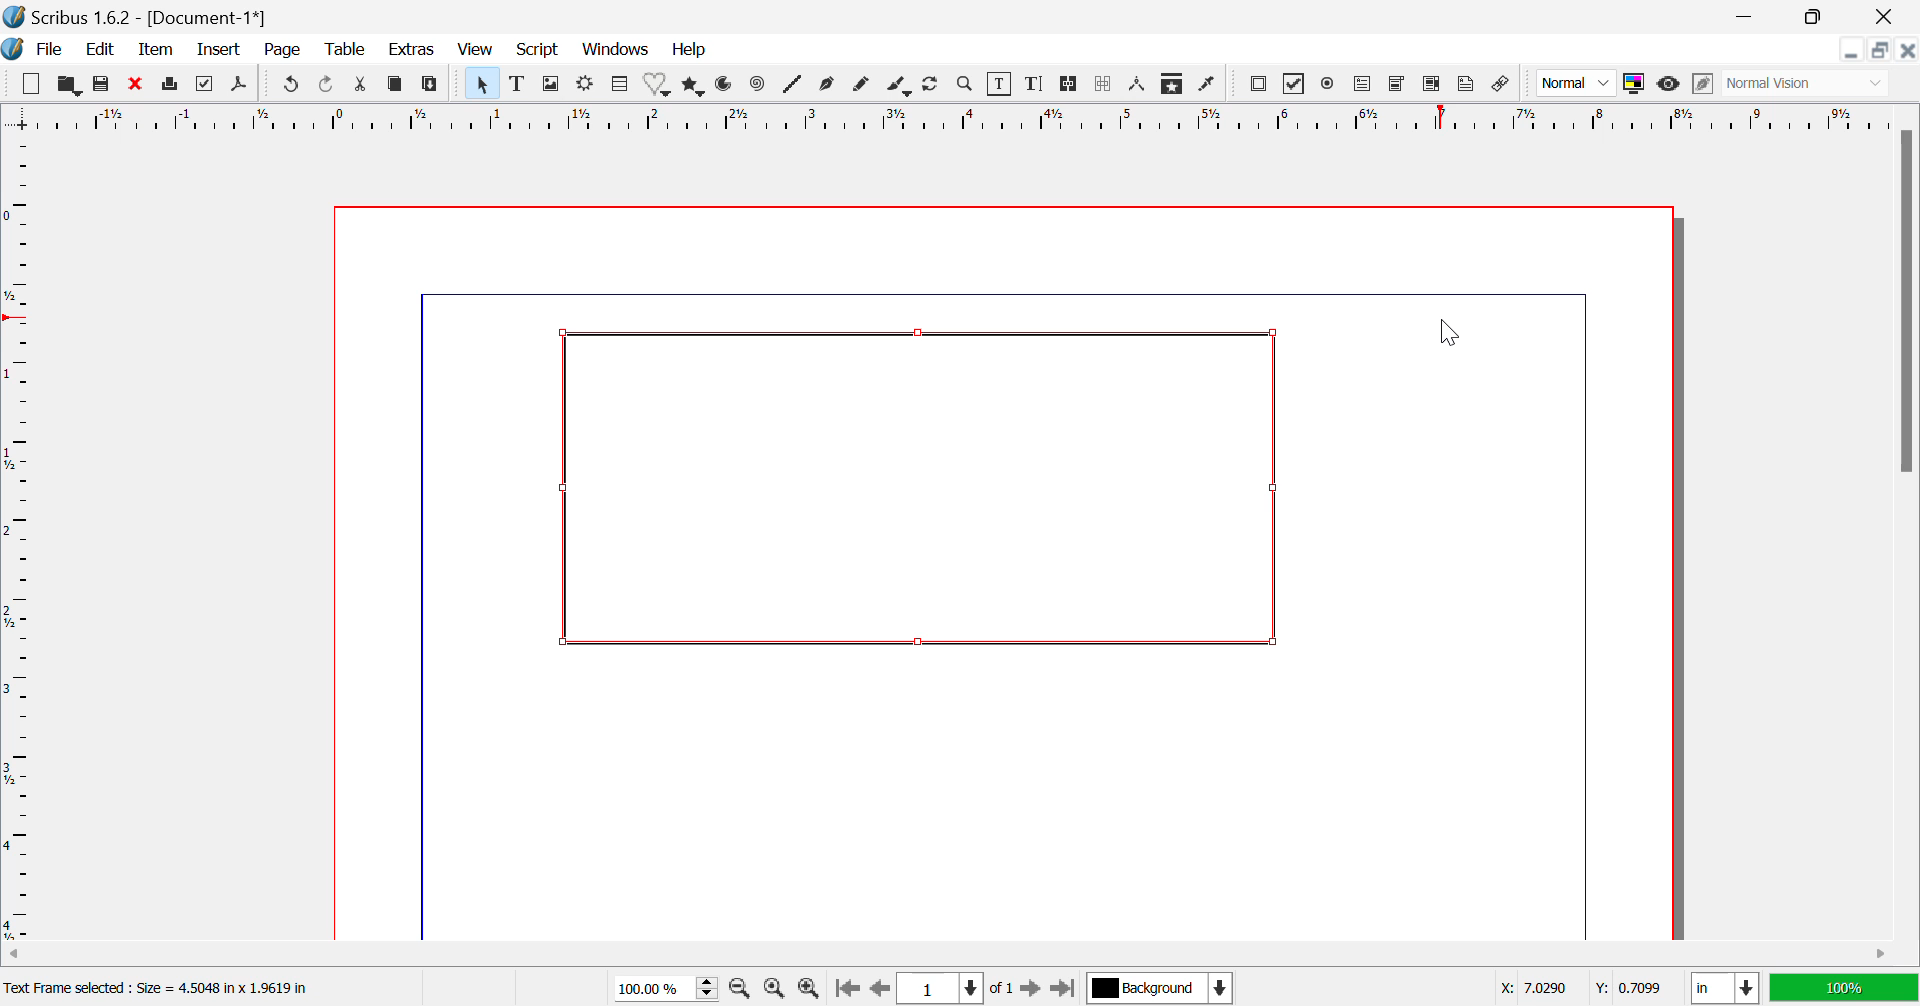  Describe the element at coordinates (1398, 86) in the screenshot. I see `Pdf Combo box` at that location.